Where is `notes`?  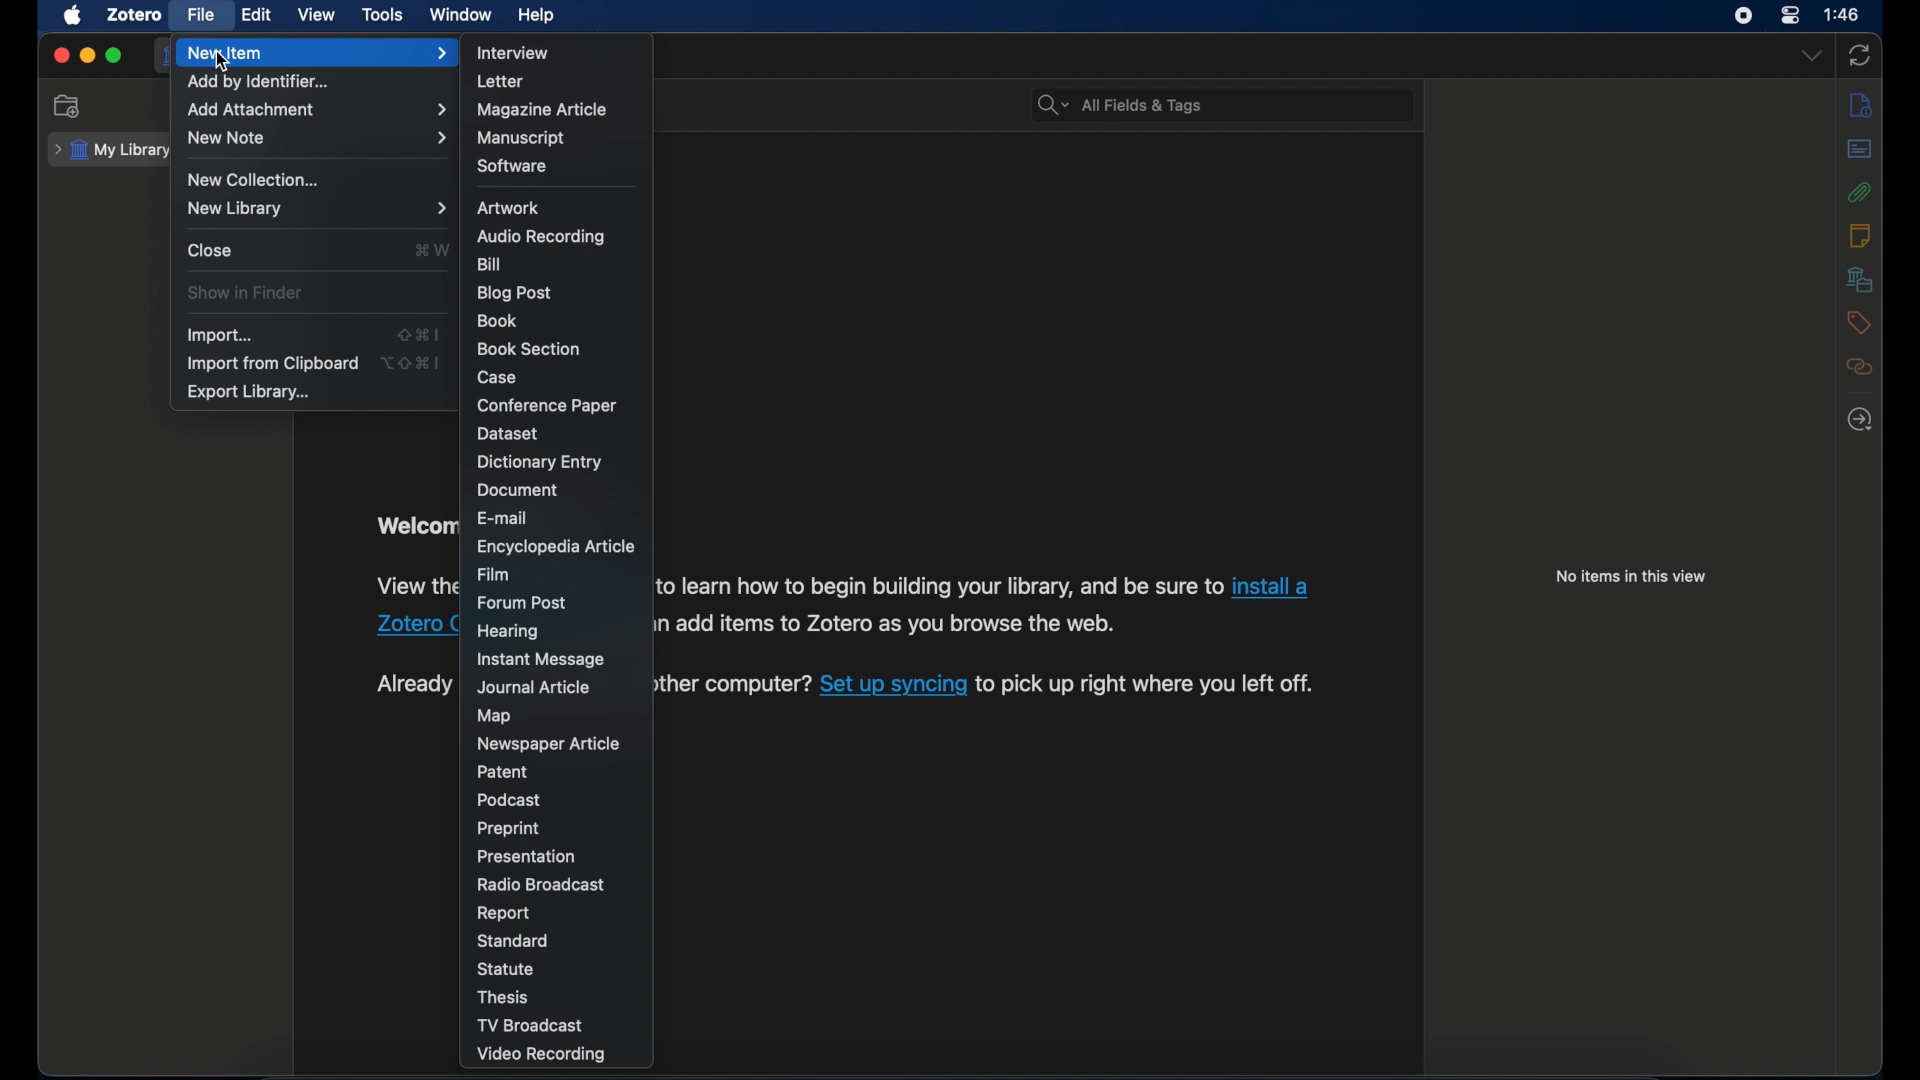 notes is located at coordinates (1860, 235).